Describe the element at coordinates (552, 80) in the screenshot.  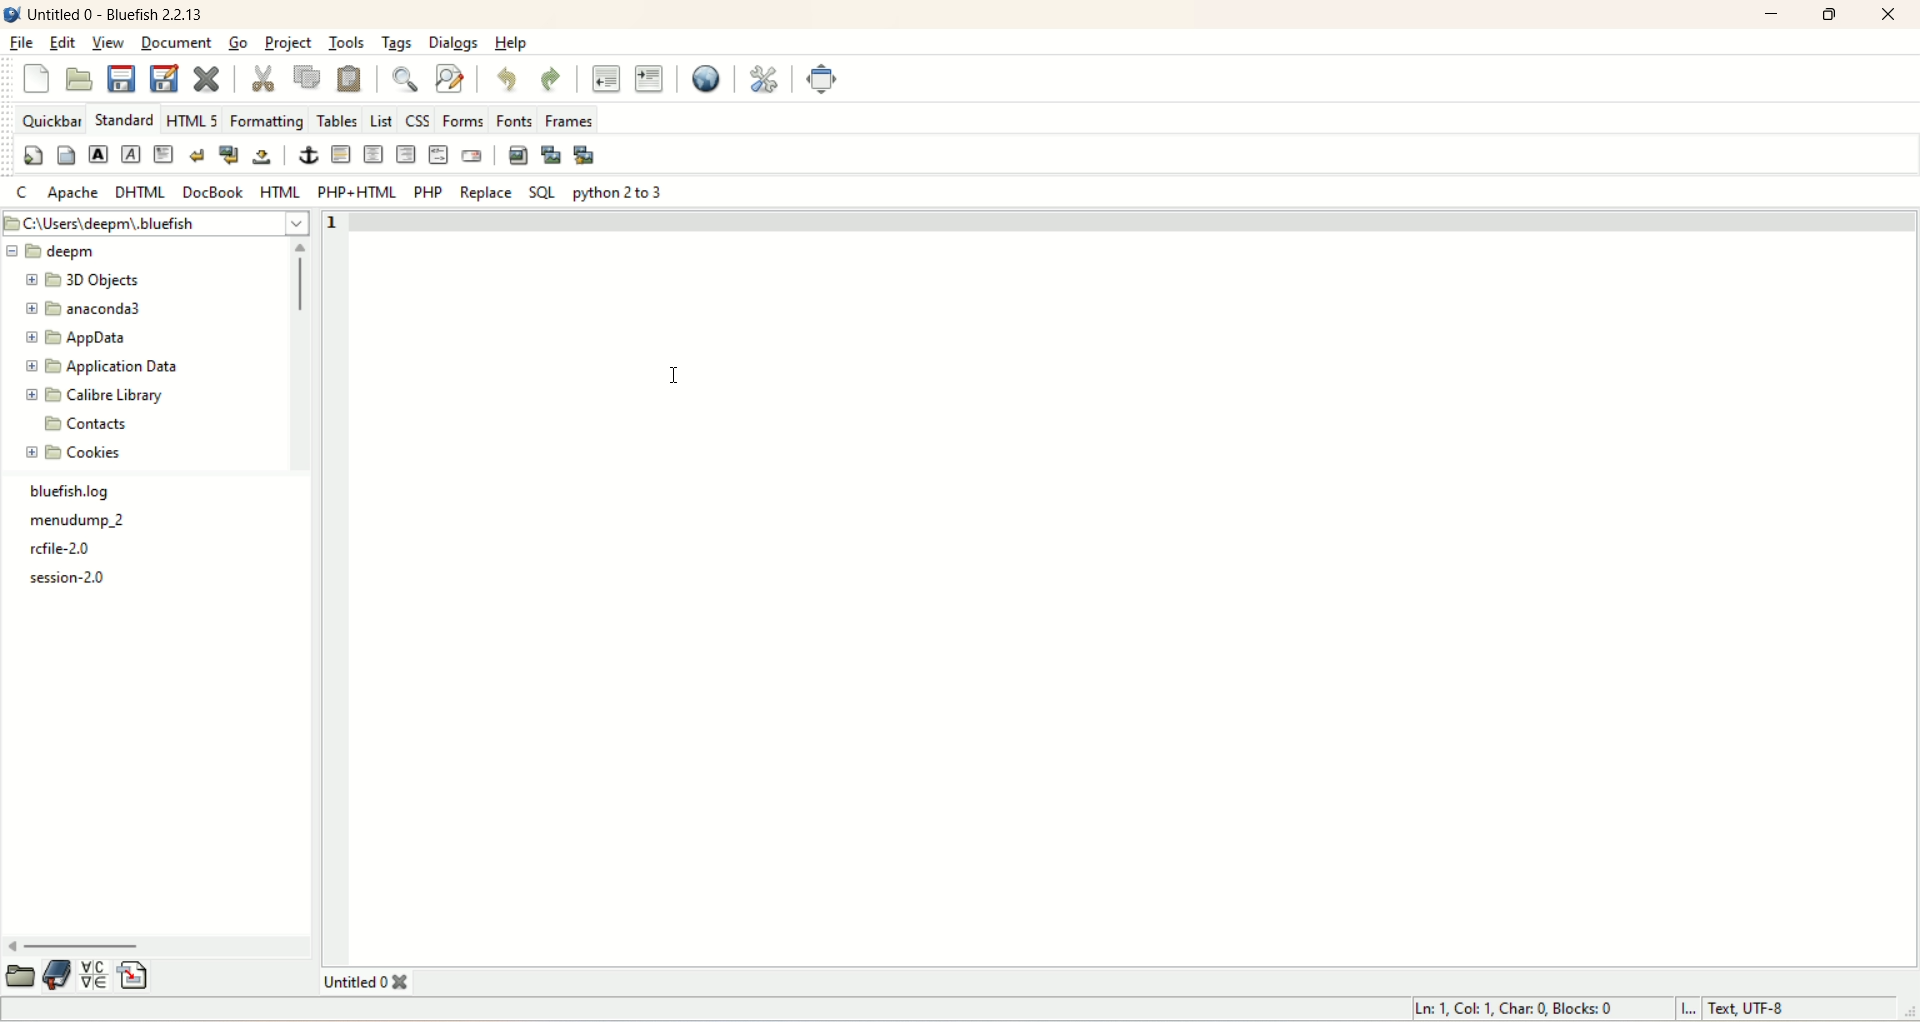
I see `redo` at that location.